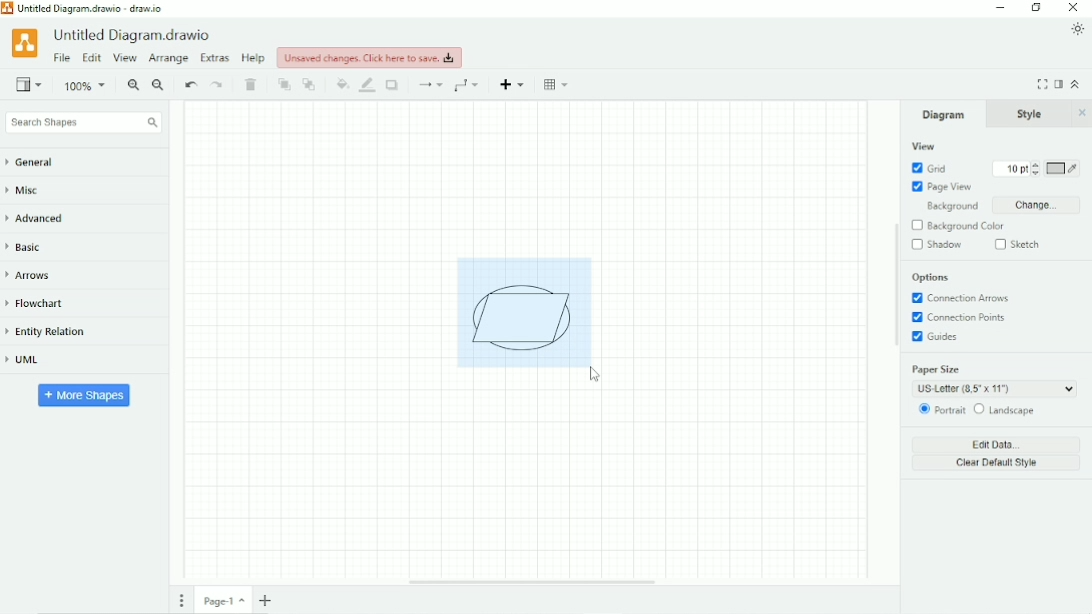 The image size is (1092, 614). I want to click on Entity relation, so click(55, 332).